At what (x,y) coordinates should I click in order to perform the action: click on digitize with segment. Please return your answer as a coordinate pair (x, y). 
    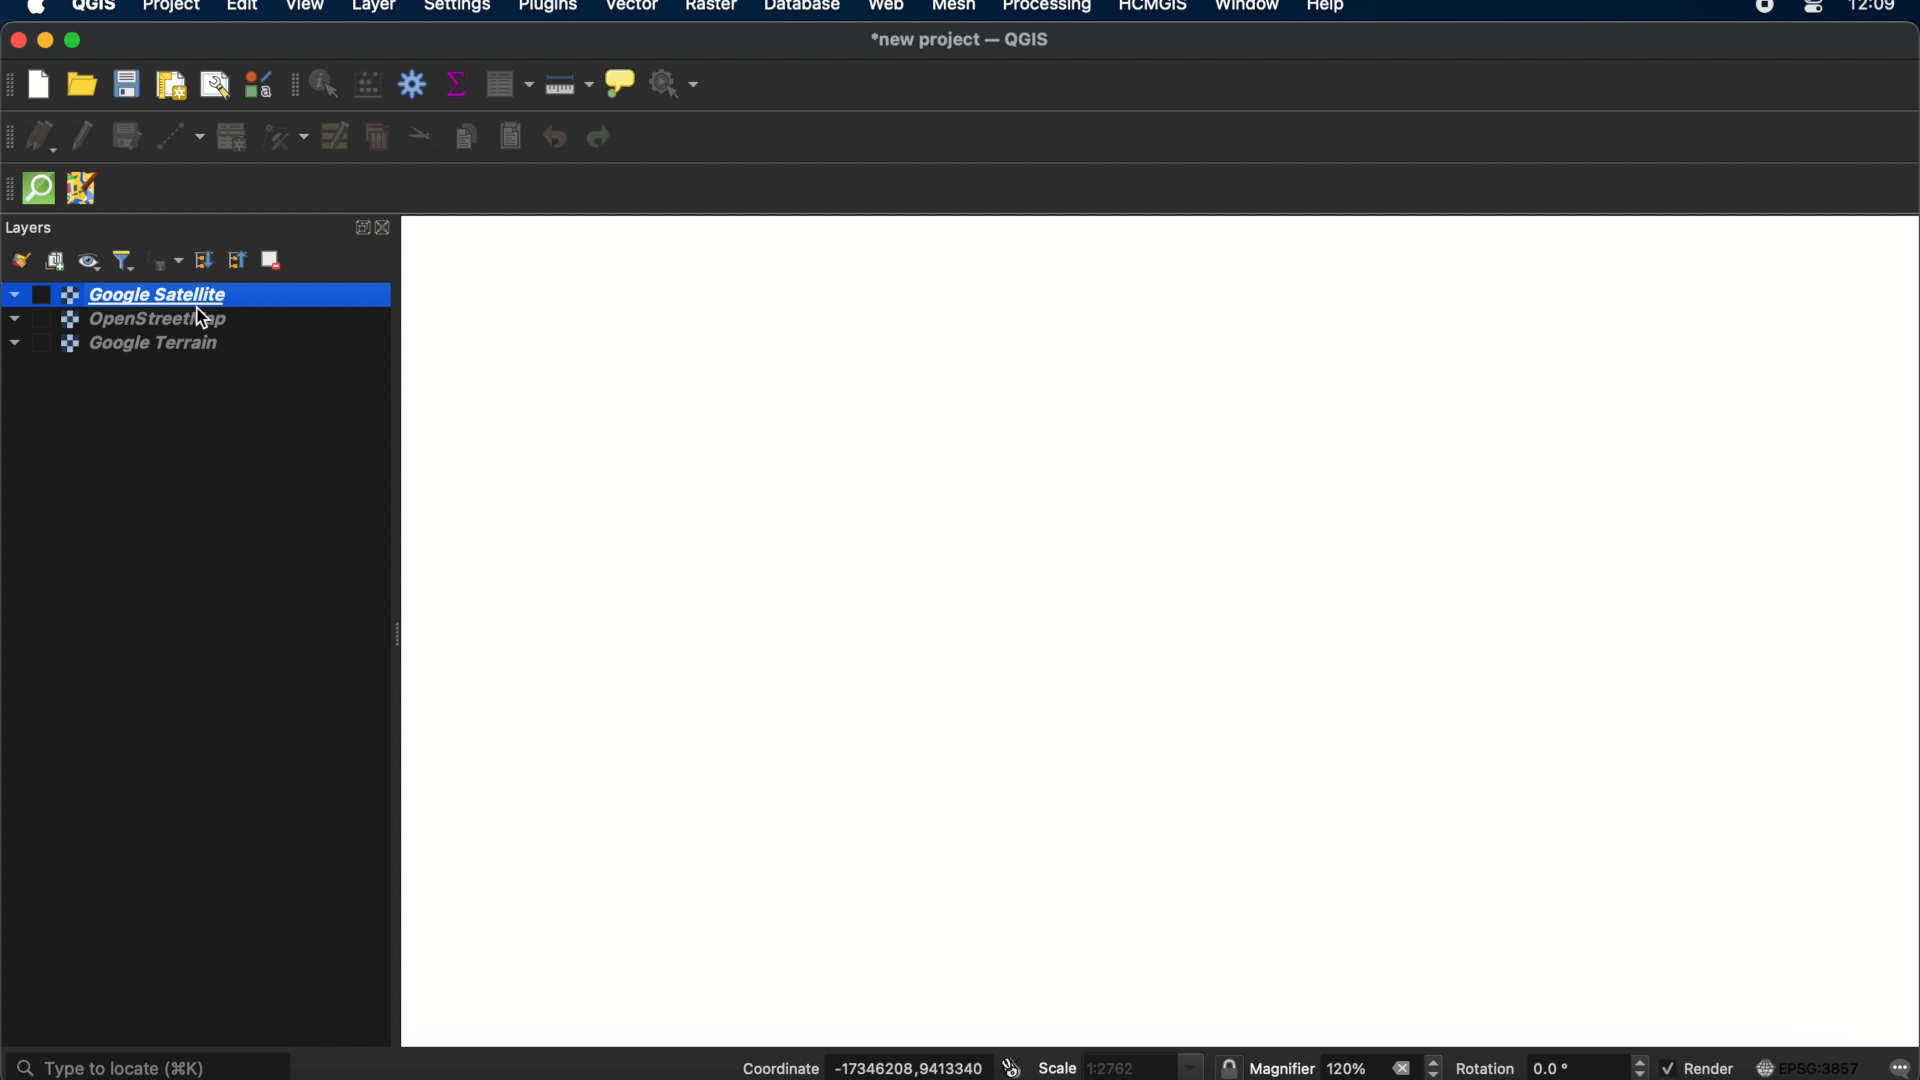
    Looking at the image, I should click on (183, 136).